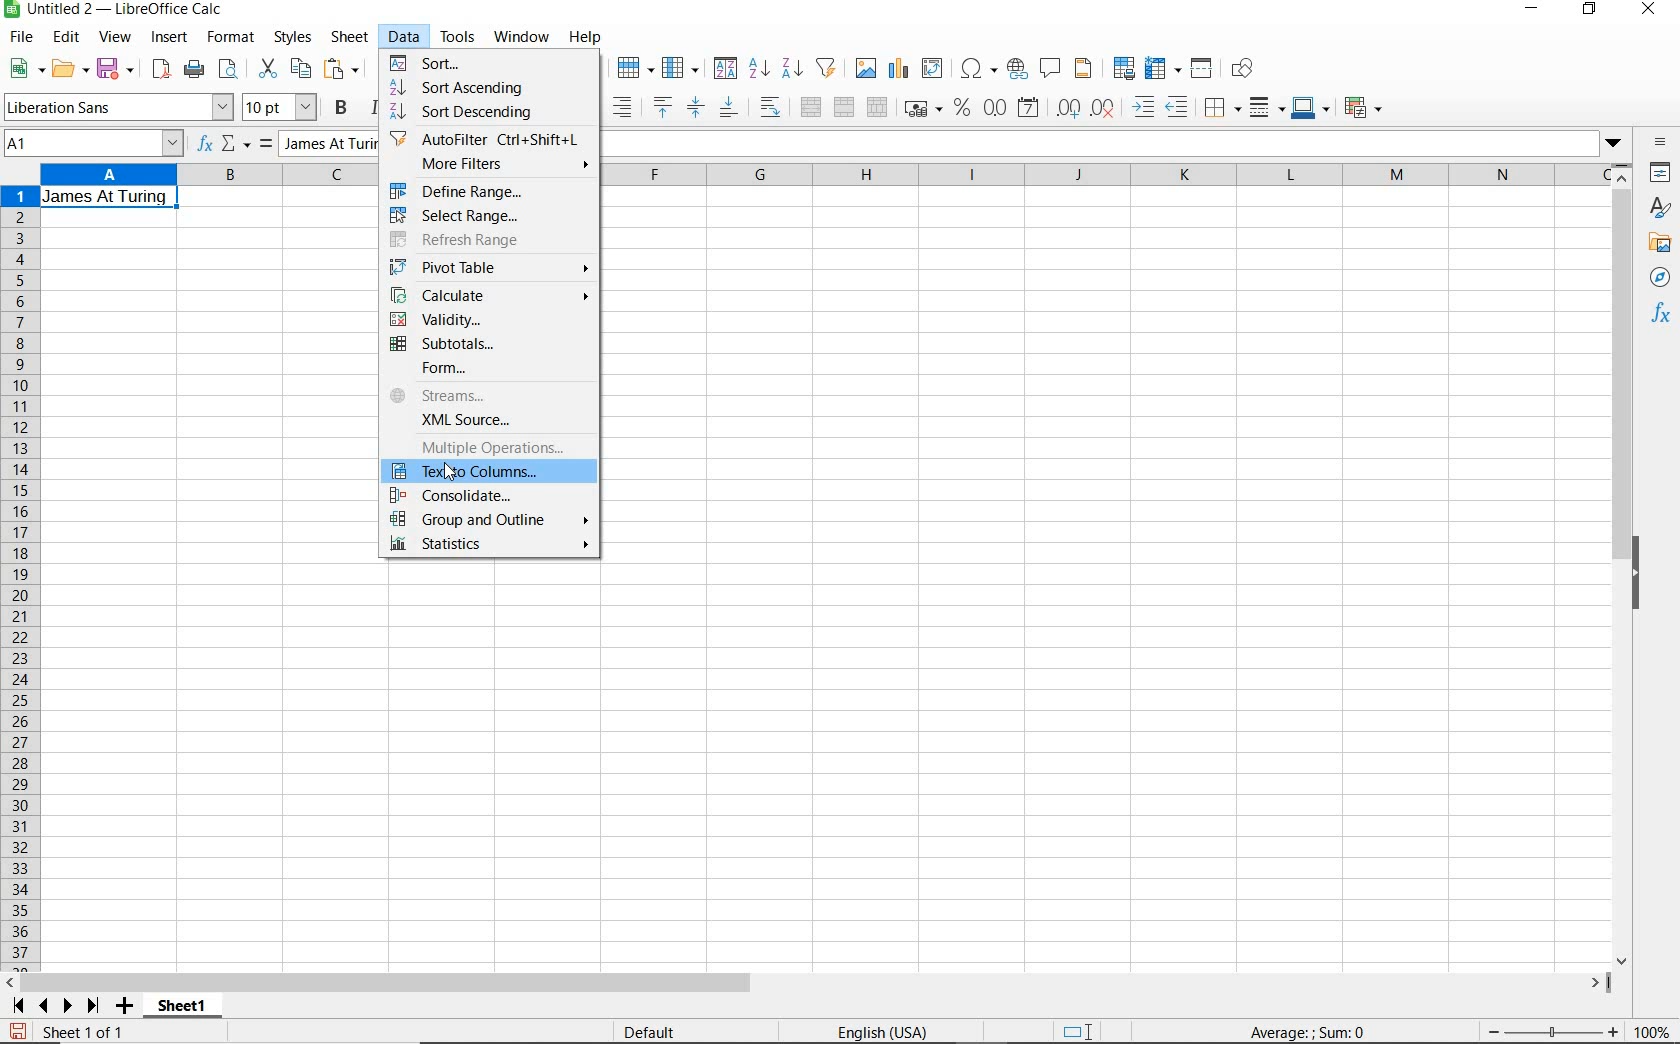 The height and width of the screenshot is (1044, 1680). What do you see at coordinates (1268, 107) in the screenshot?
I see `border style` at bounding box center [1268, 107].